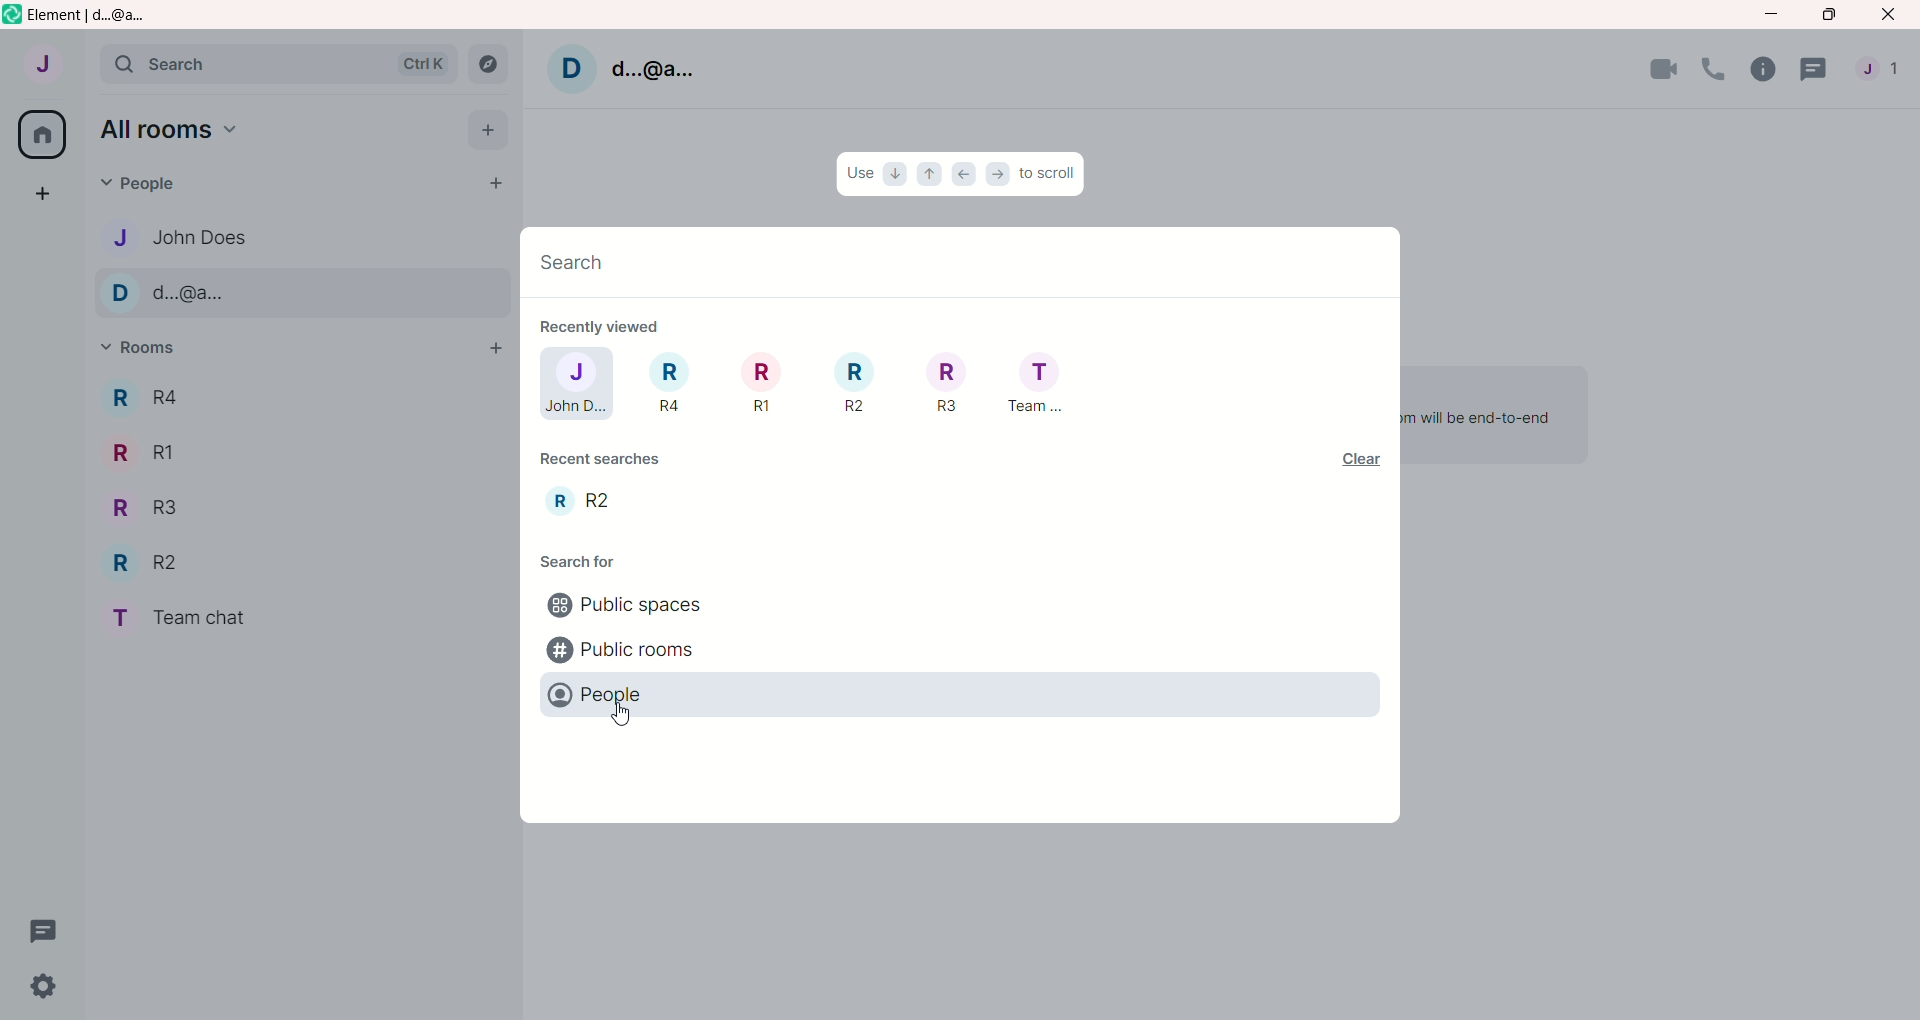 The image size is (1920, 1020). I want to click on R2, so click(153, 565).